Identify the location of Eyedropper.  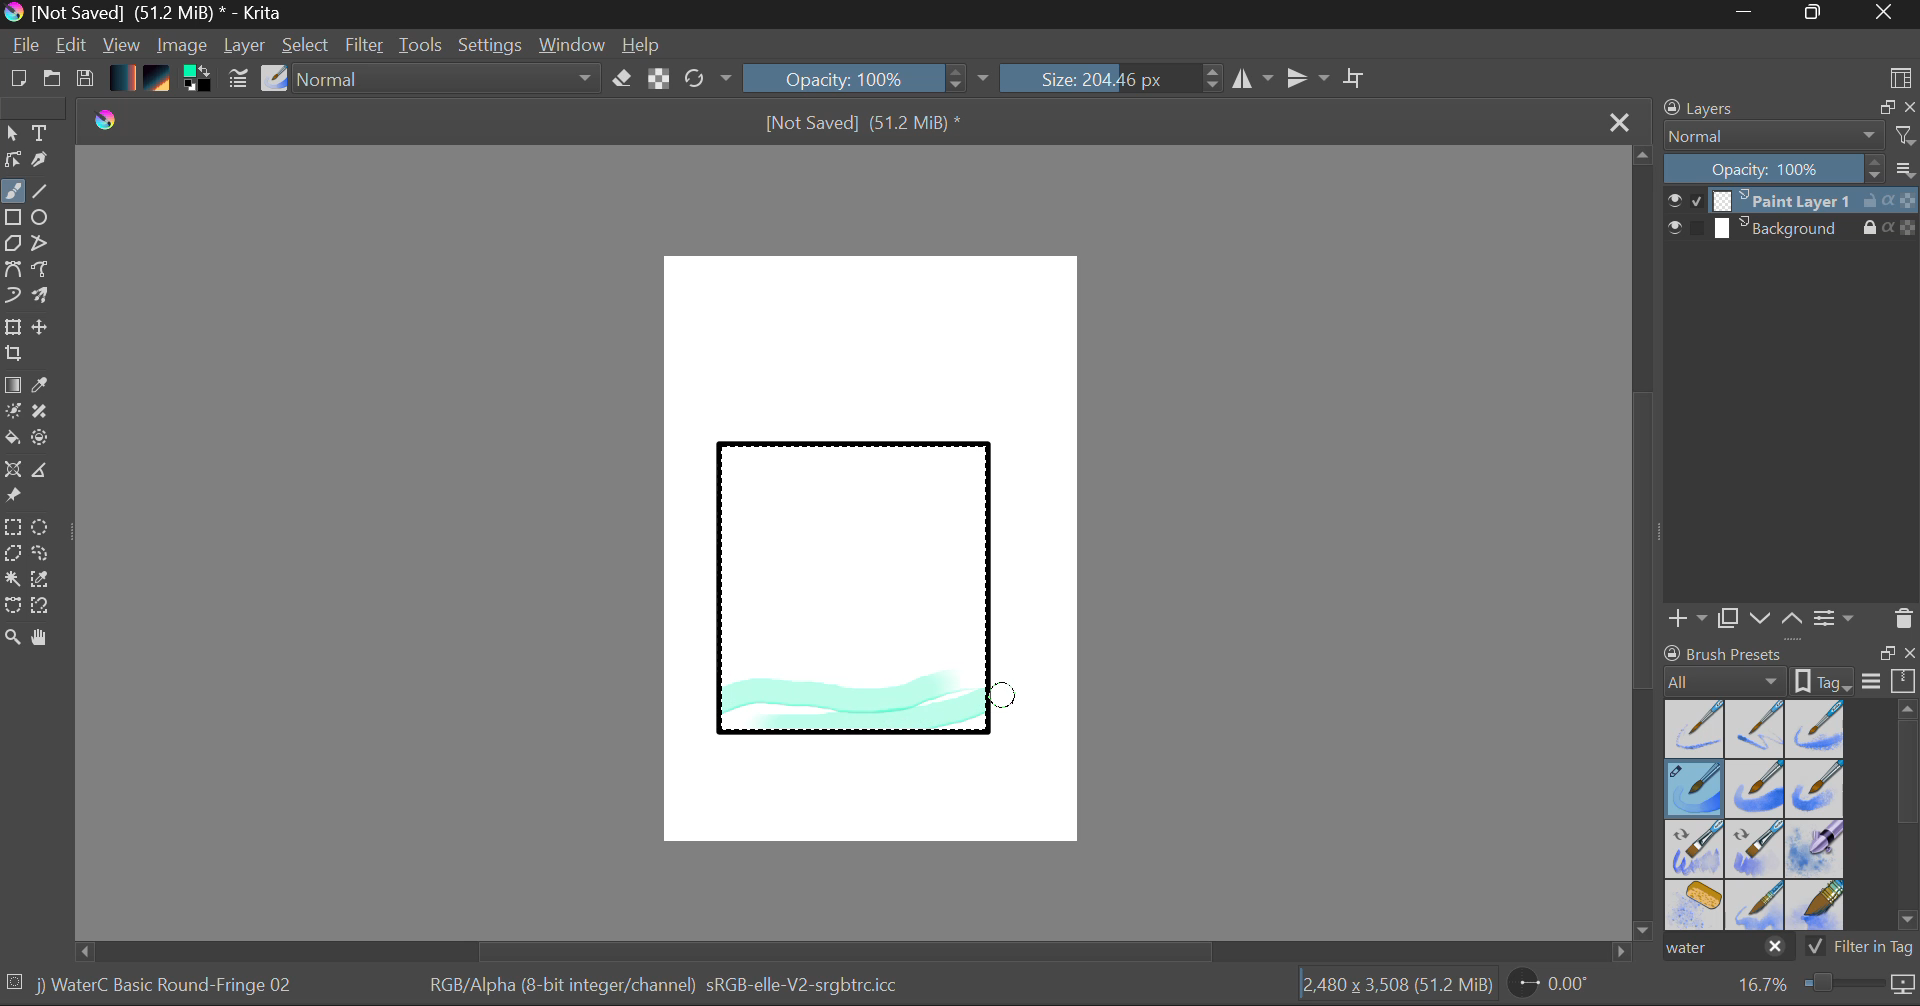
(44, 386).